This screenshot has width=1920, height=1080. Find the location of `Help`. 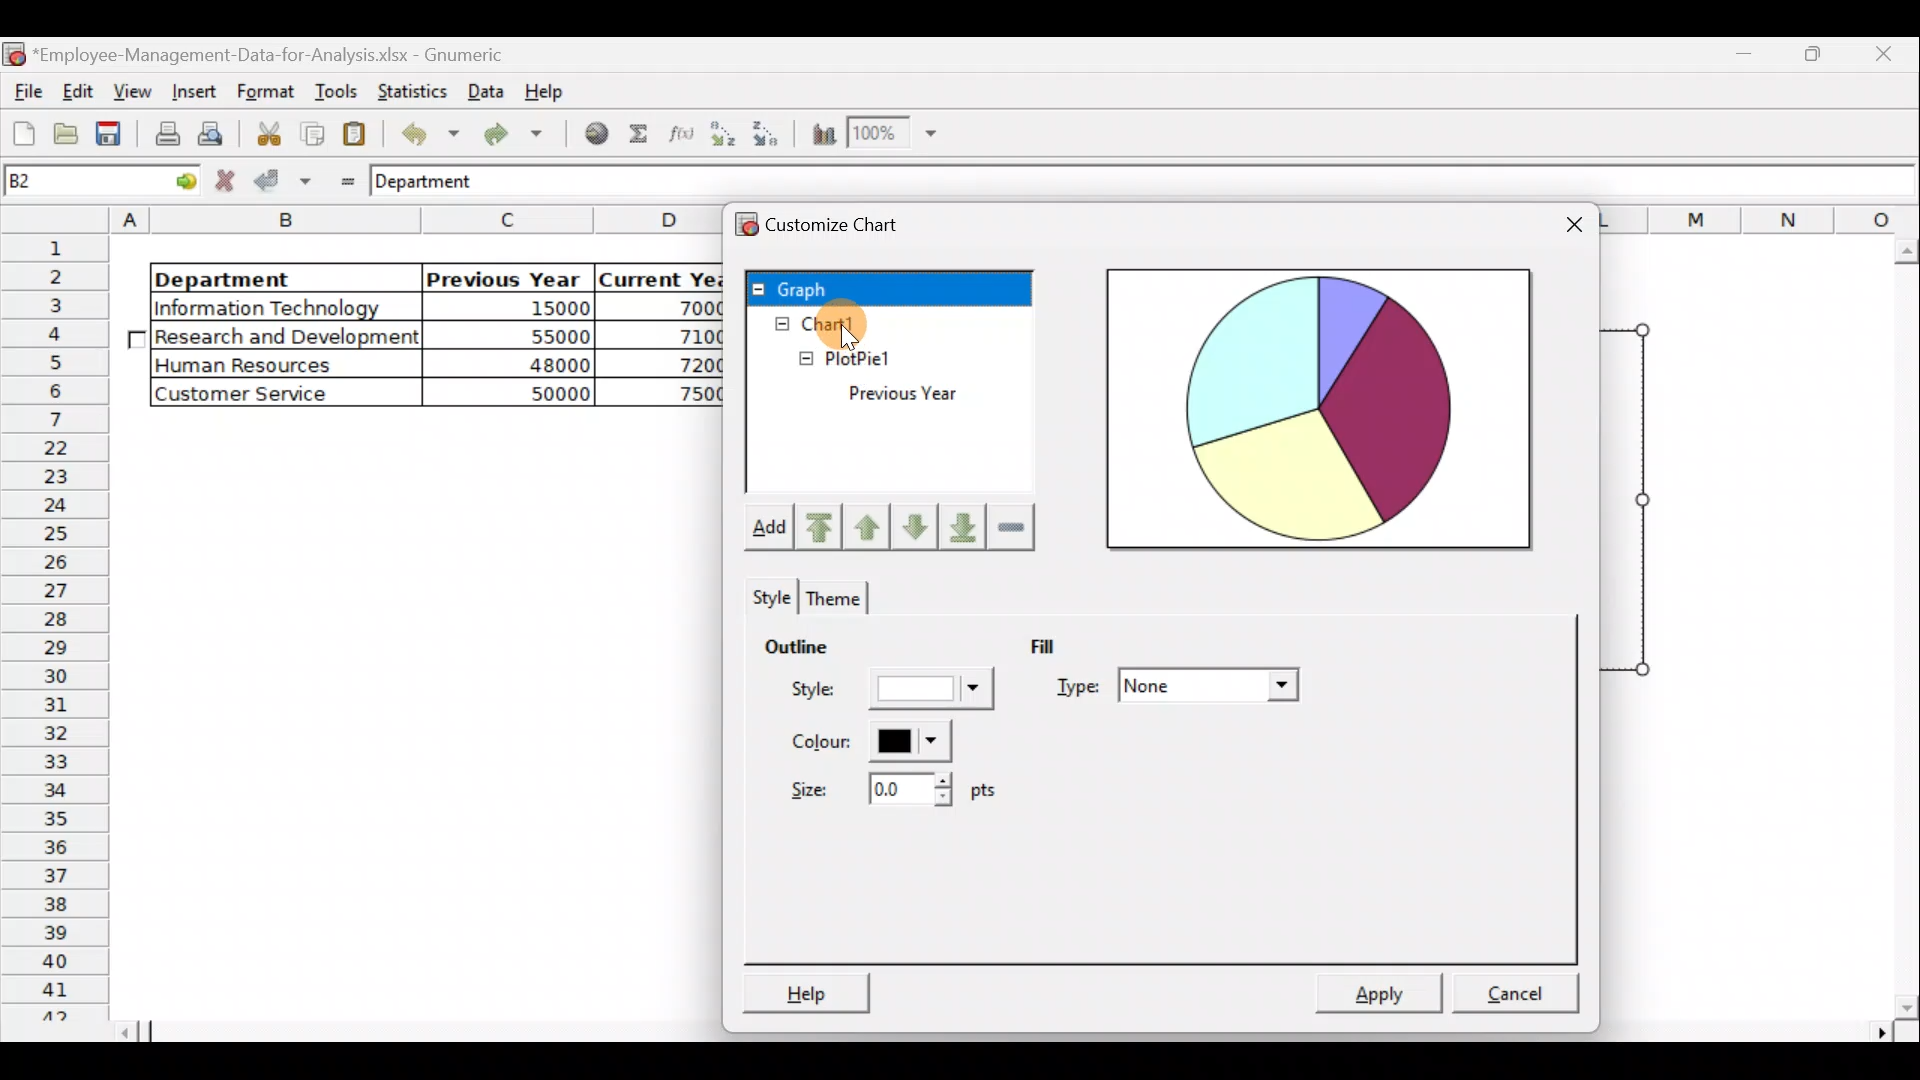

Help is located at coordinates (548, 96).